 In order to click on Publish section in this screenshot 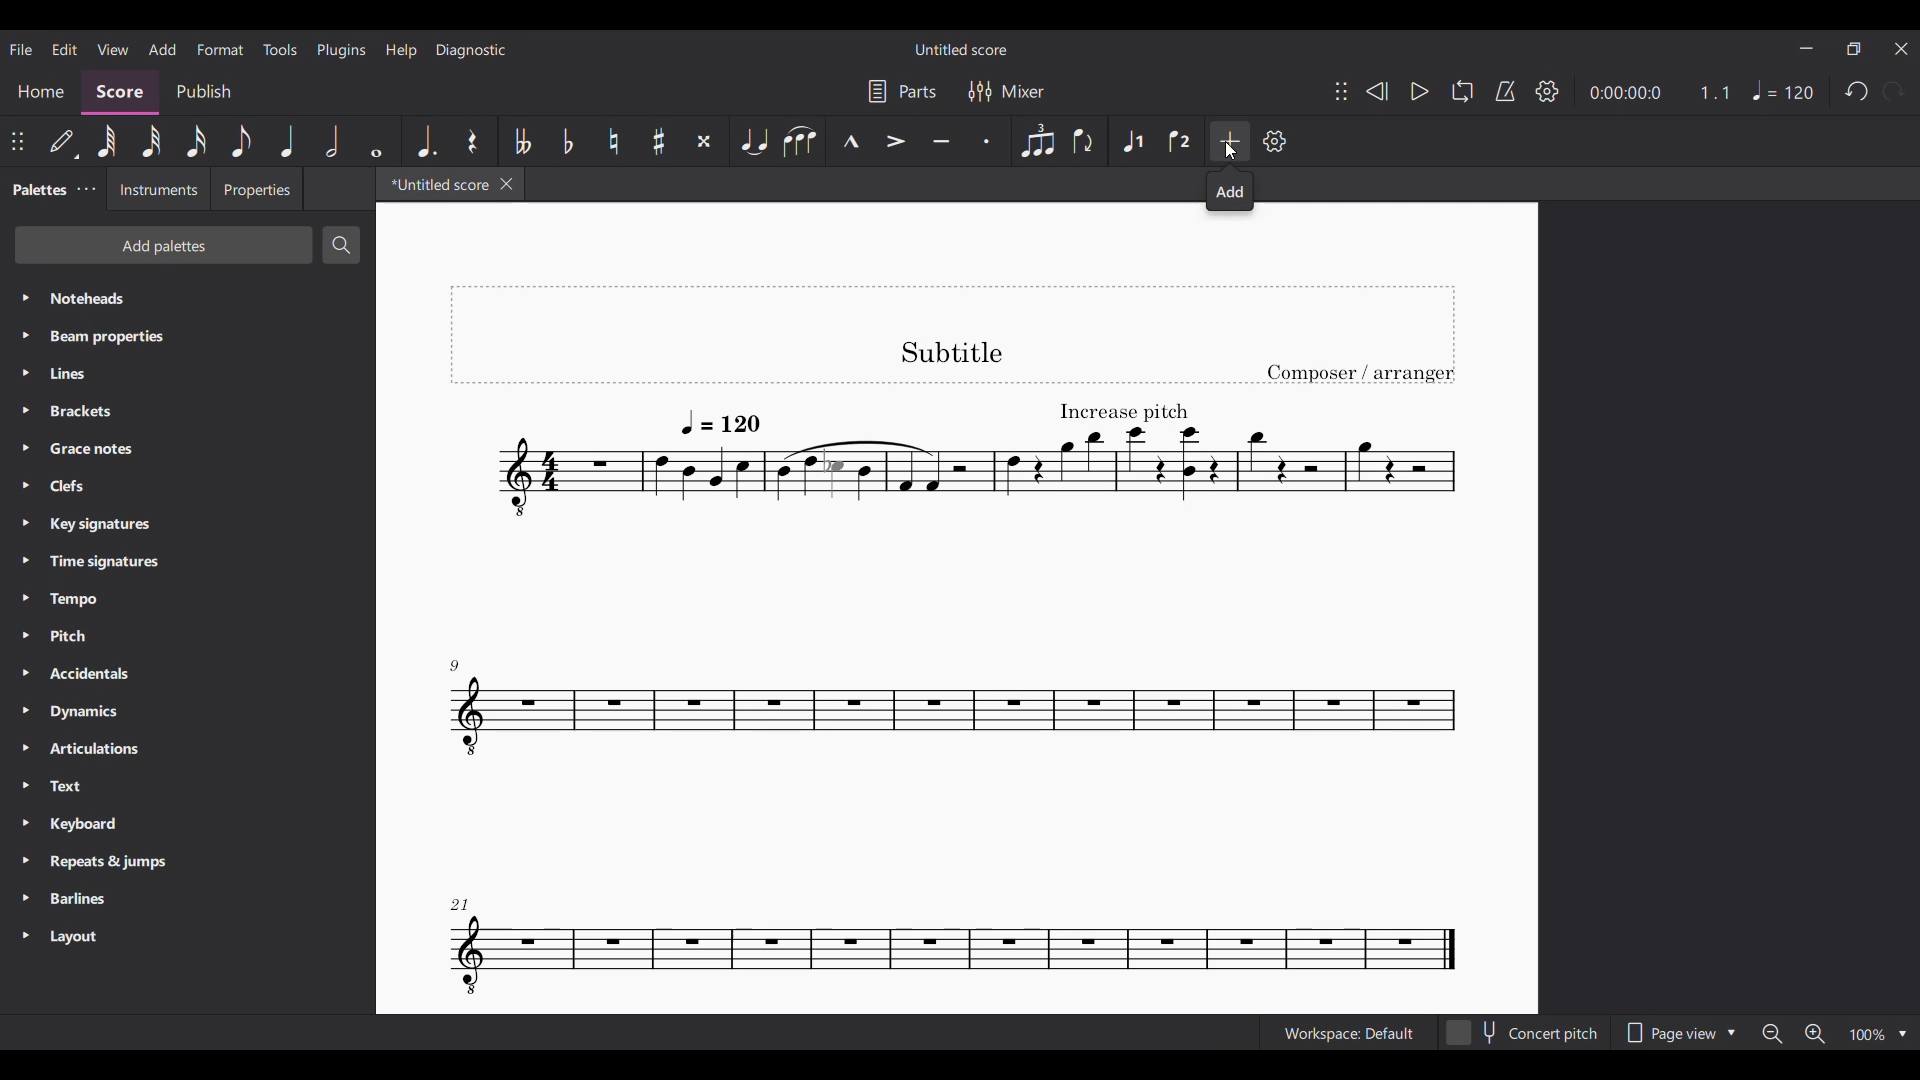, I will do `click(203, 92)`.